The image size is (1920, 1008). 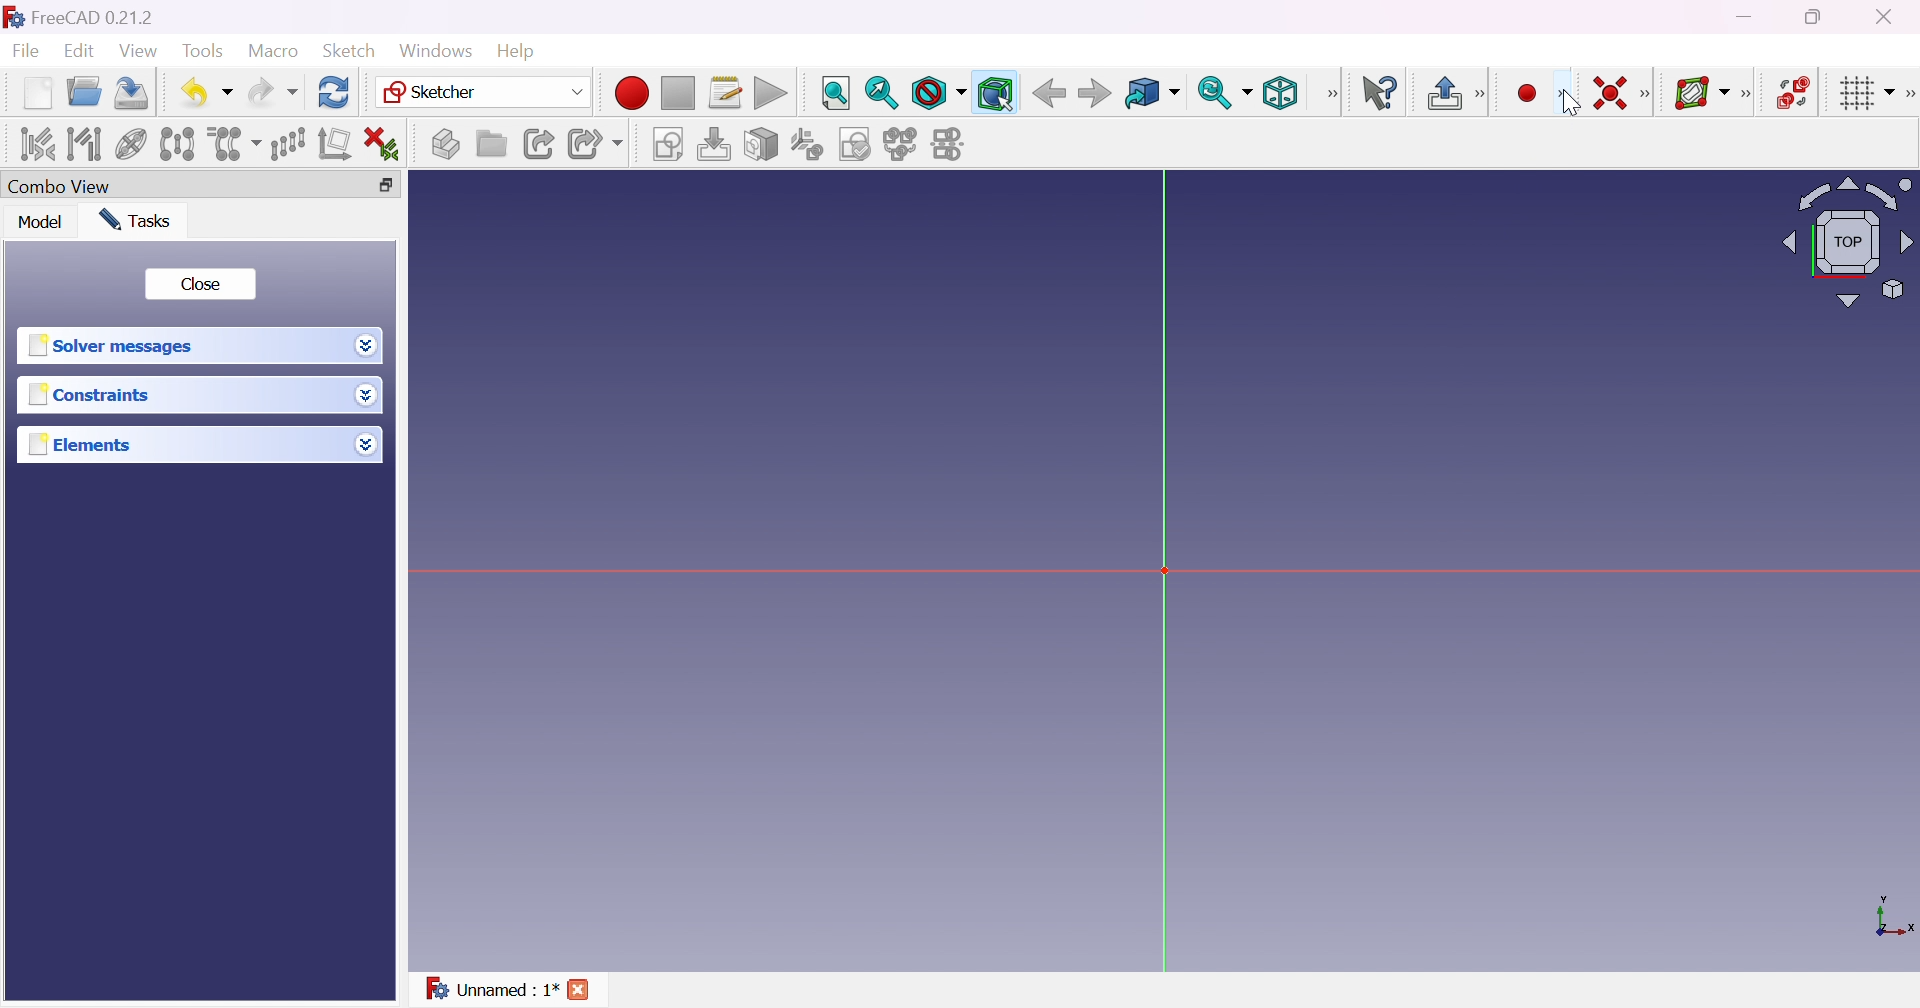 What do you see at coordinates (83, 144) in the screenshot?
I see `Select associated geometry` at bounding box center [83, 144].